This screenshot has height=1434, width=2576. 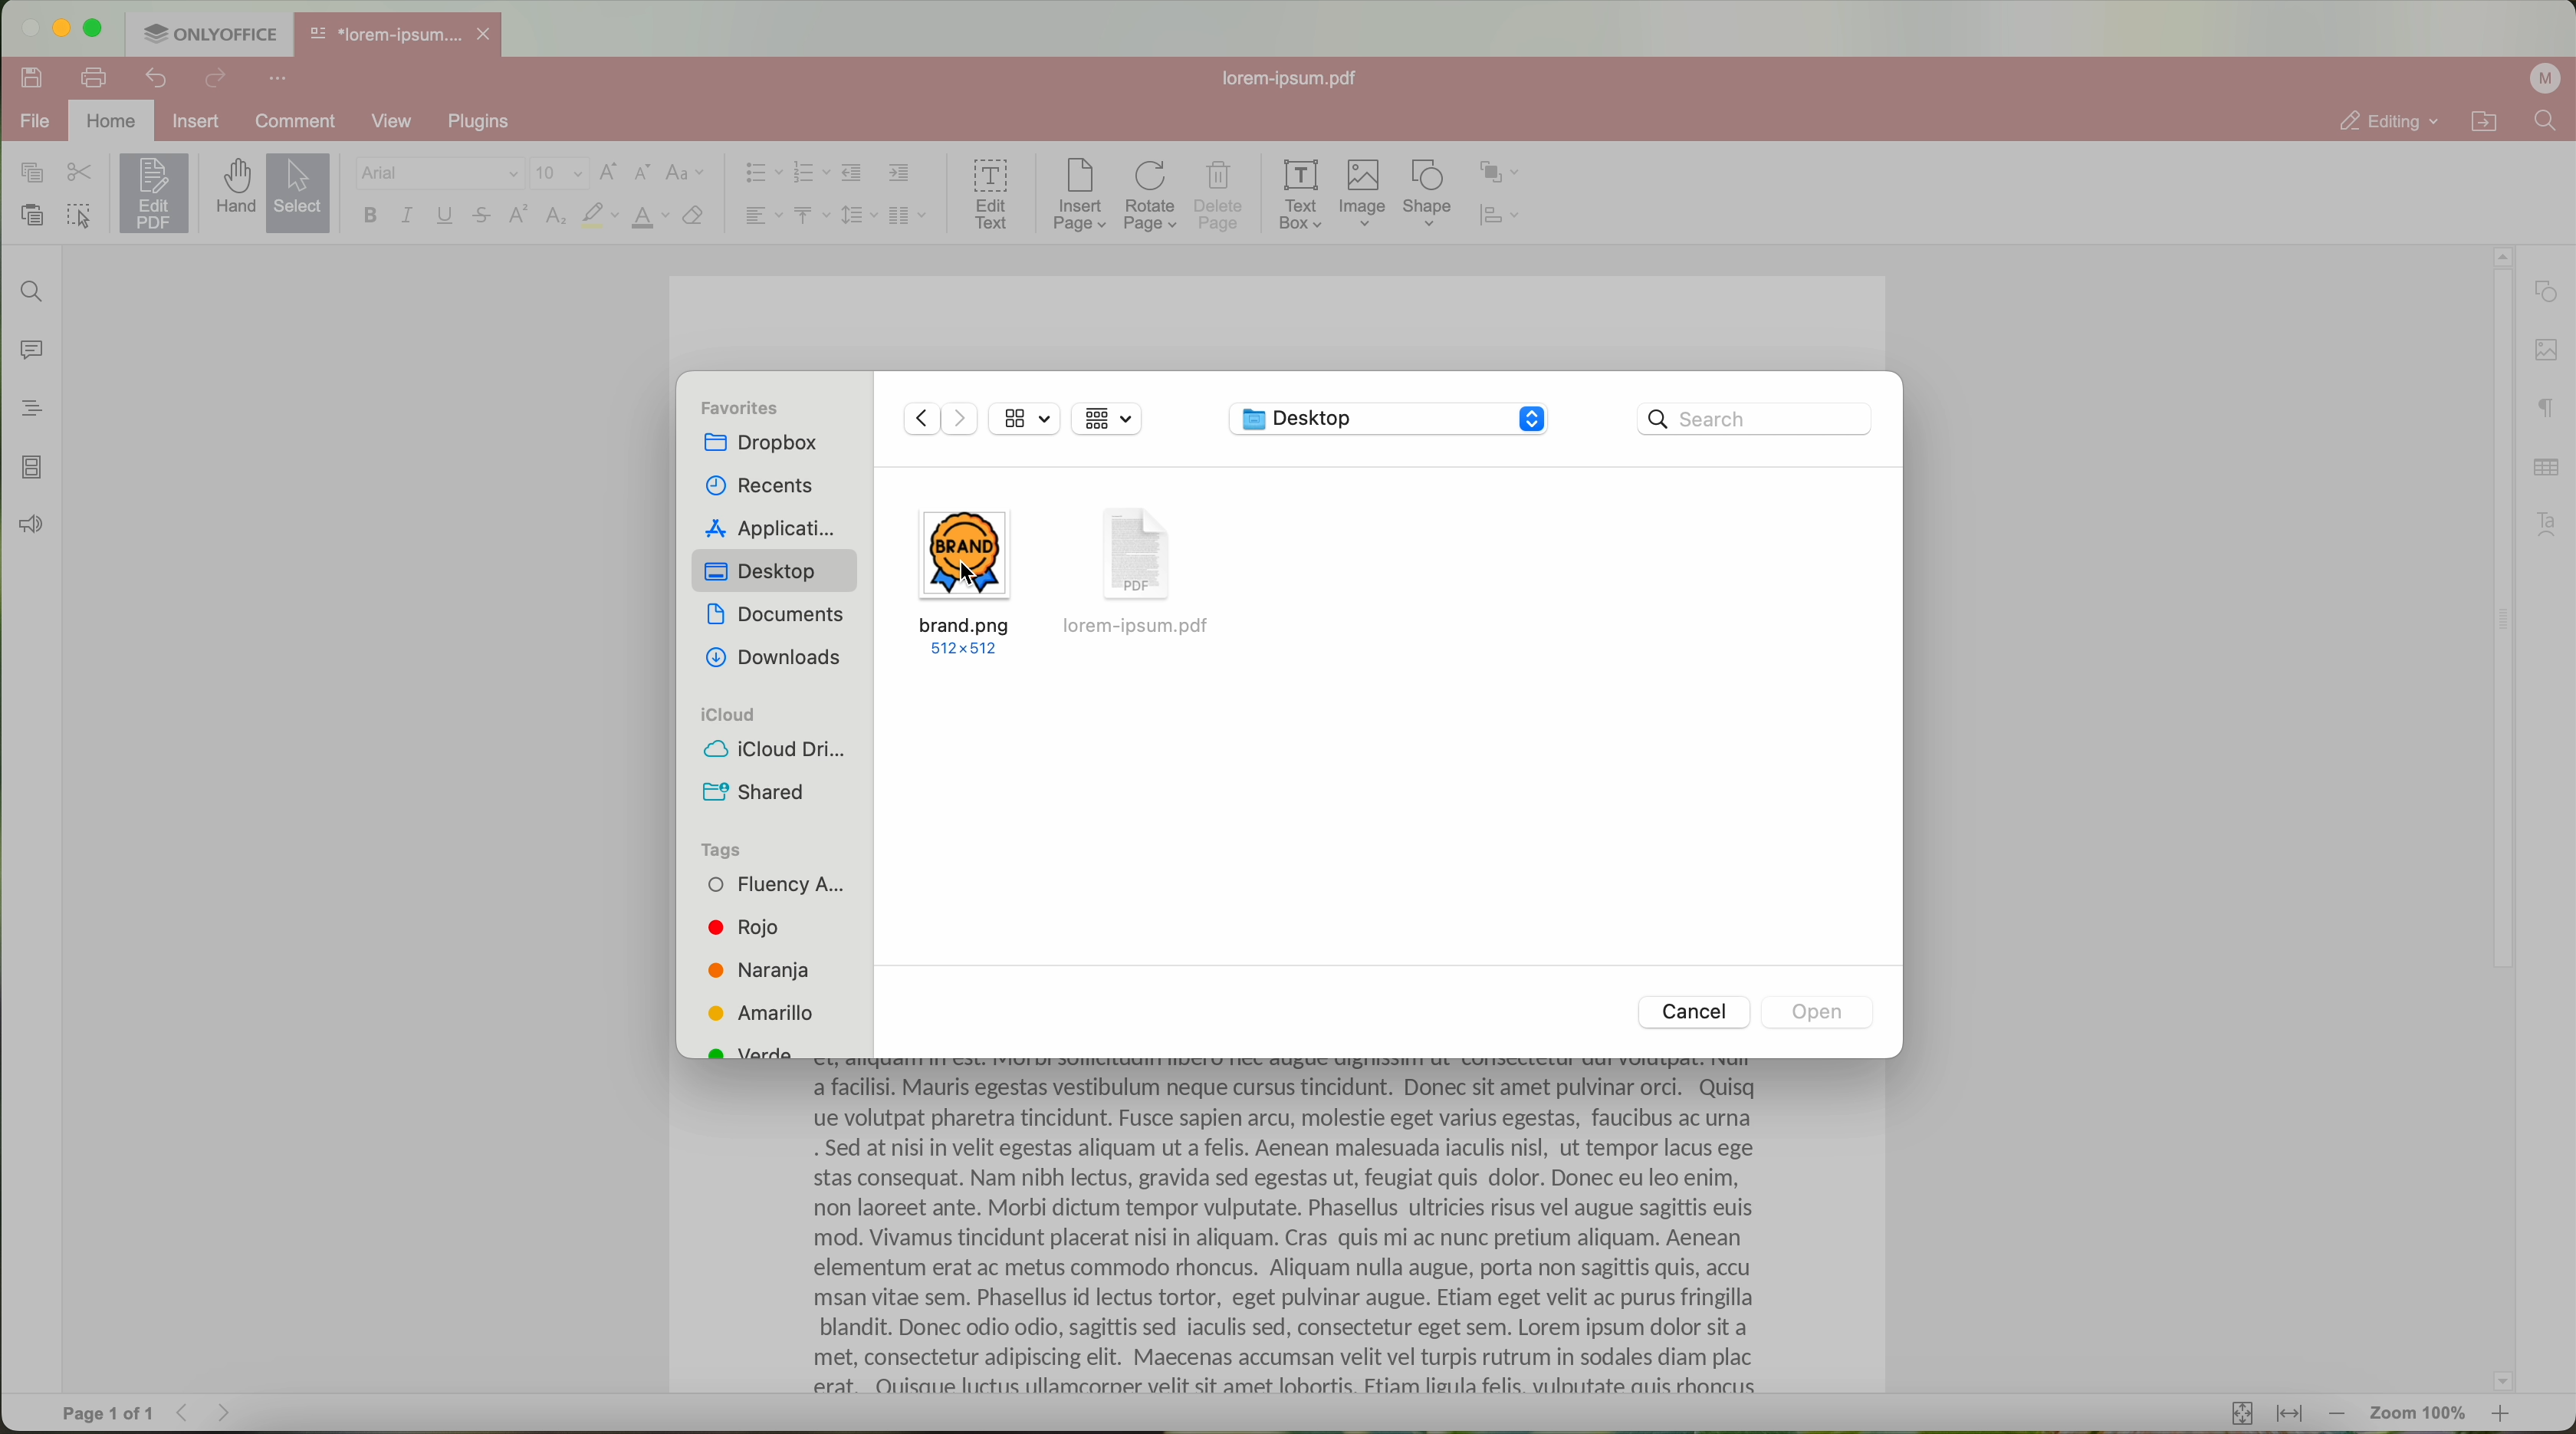 I want to click on hand, so click(x=233, y=187).